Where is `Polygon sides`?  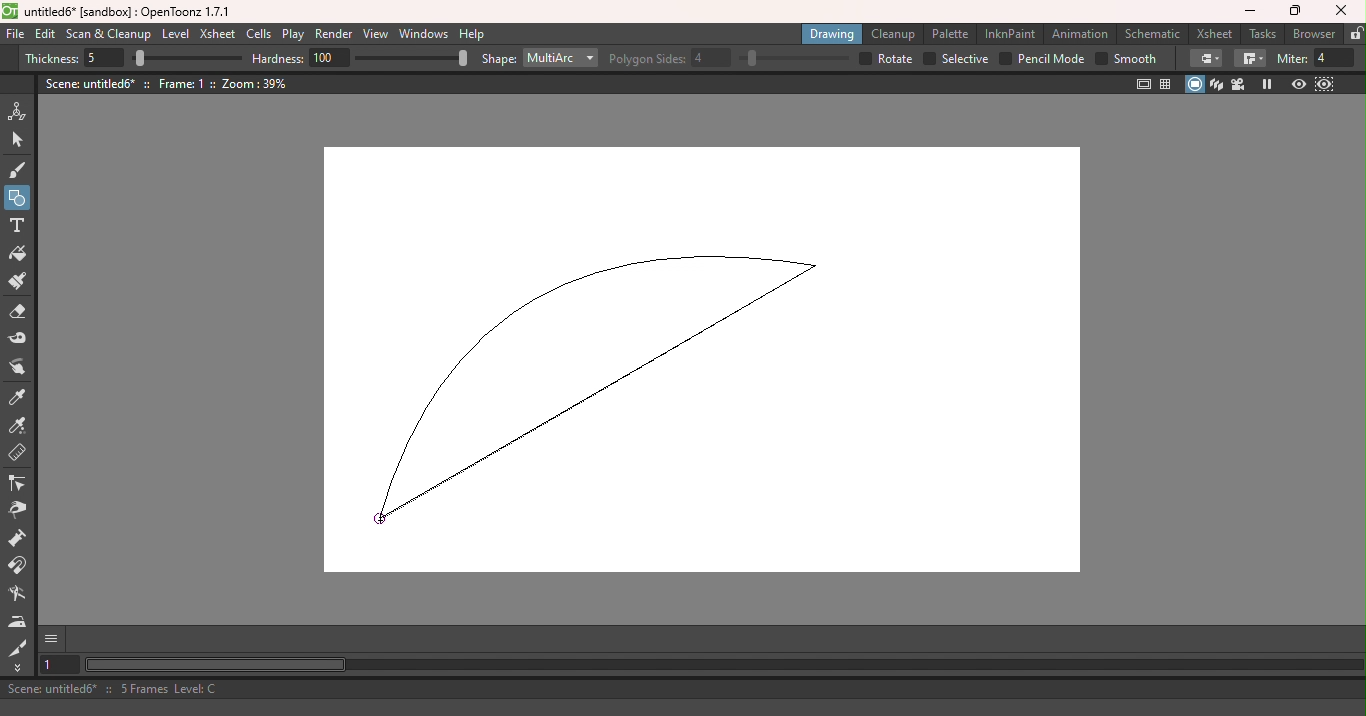
Polygon sides is located at coordinates (671, 56).